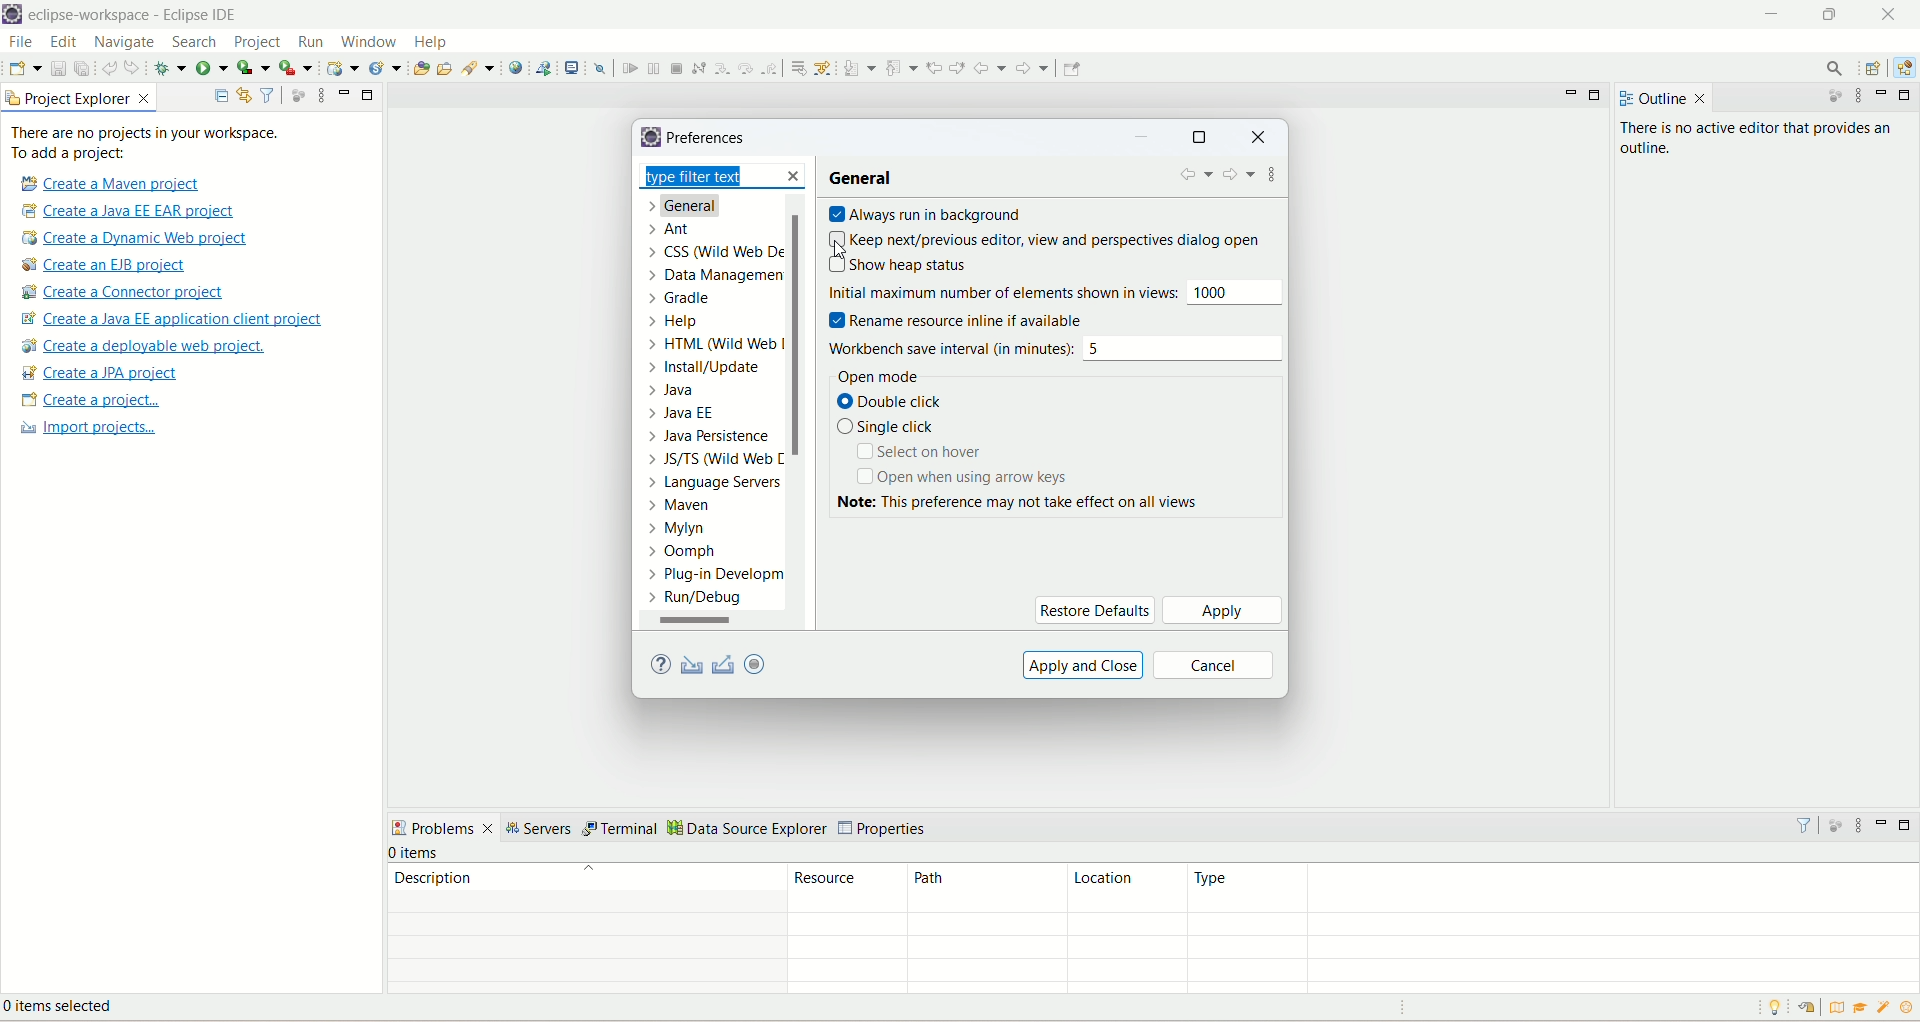  I want to click on import, so click(695, 664).